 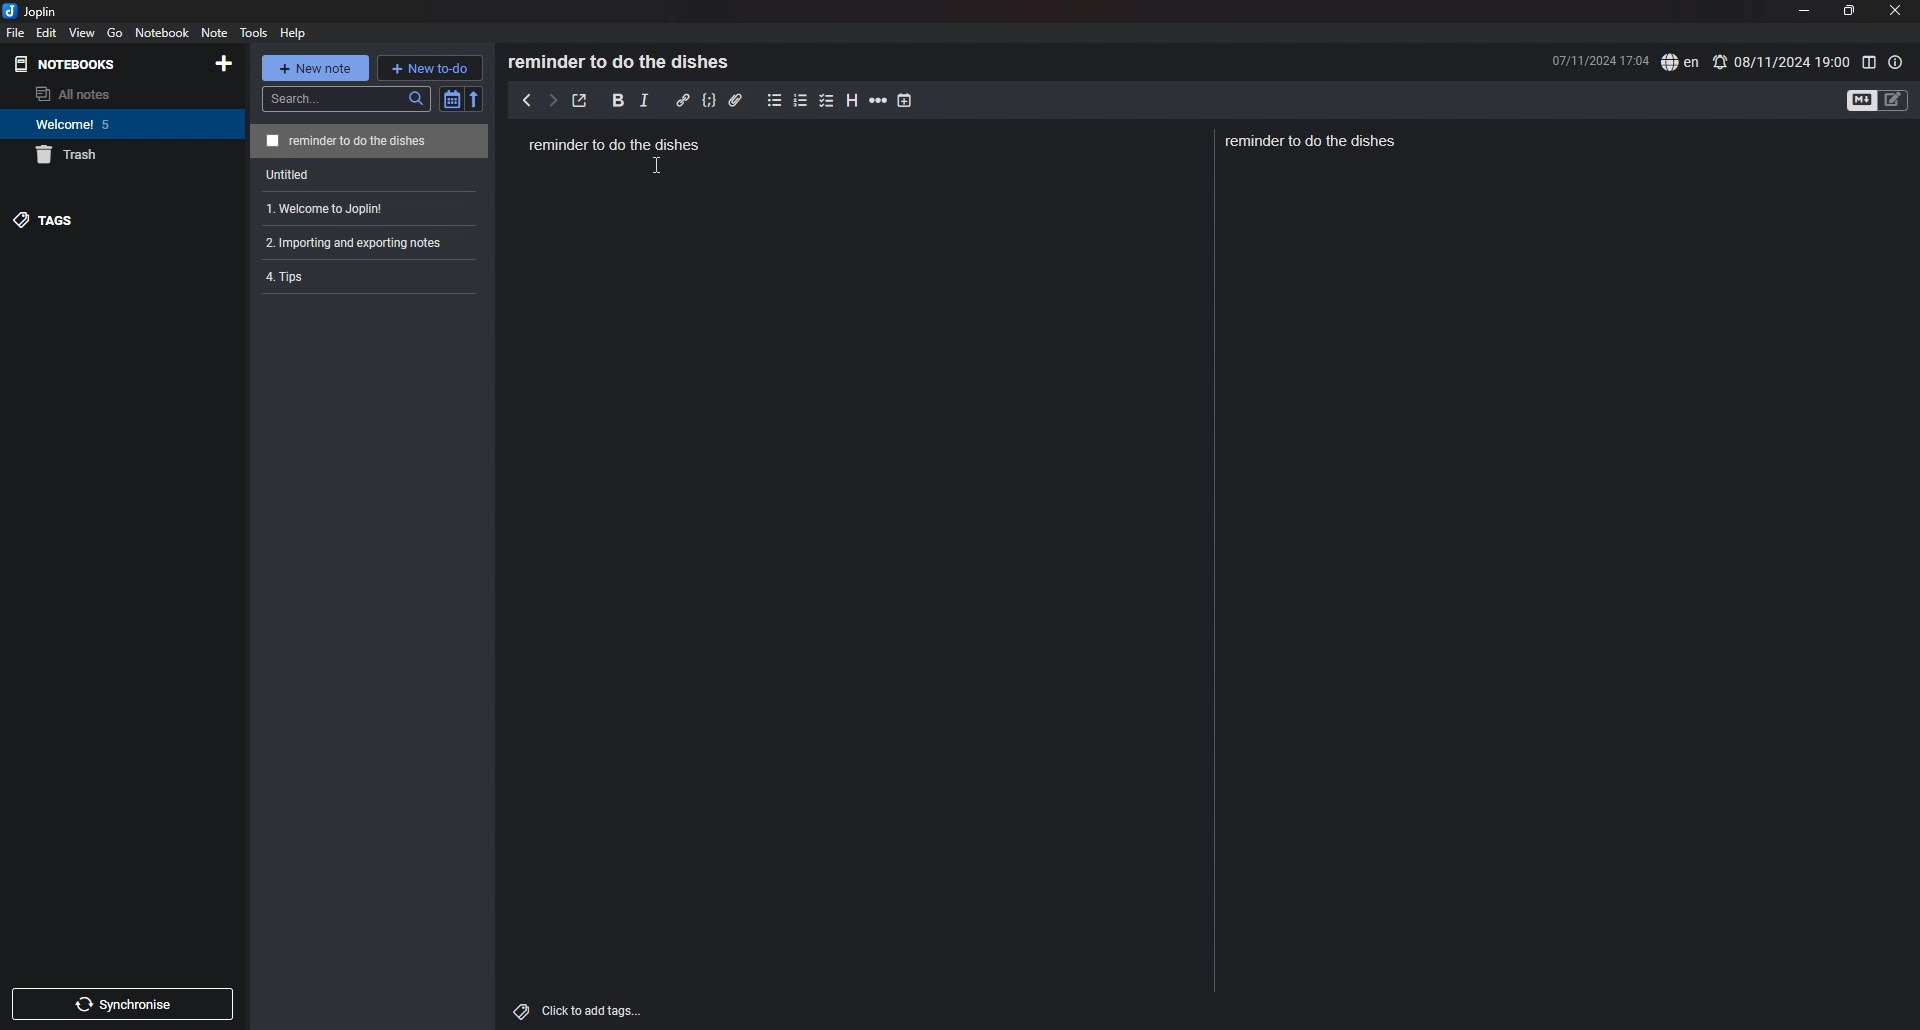 I want to click on add tags, so click(x=580, y=1011).